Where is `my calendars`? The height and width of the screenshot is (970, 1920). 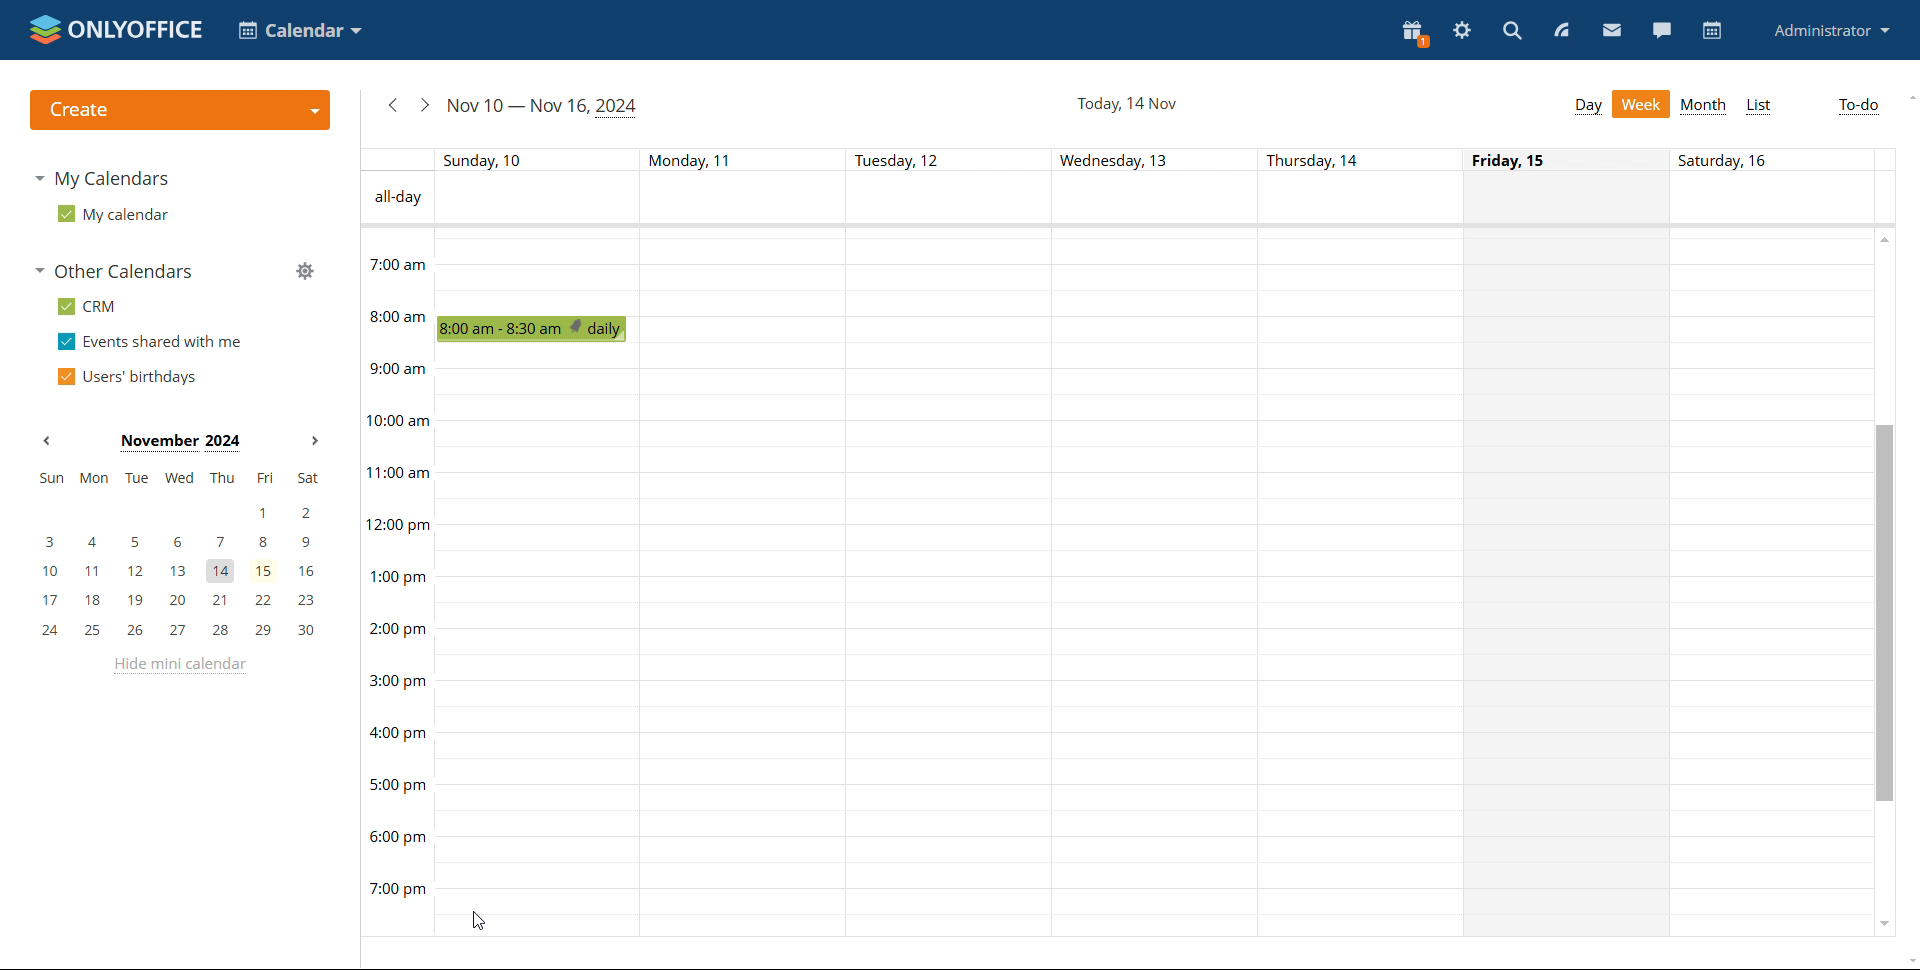 my calendars is located at coordinates (100, 178).